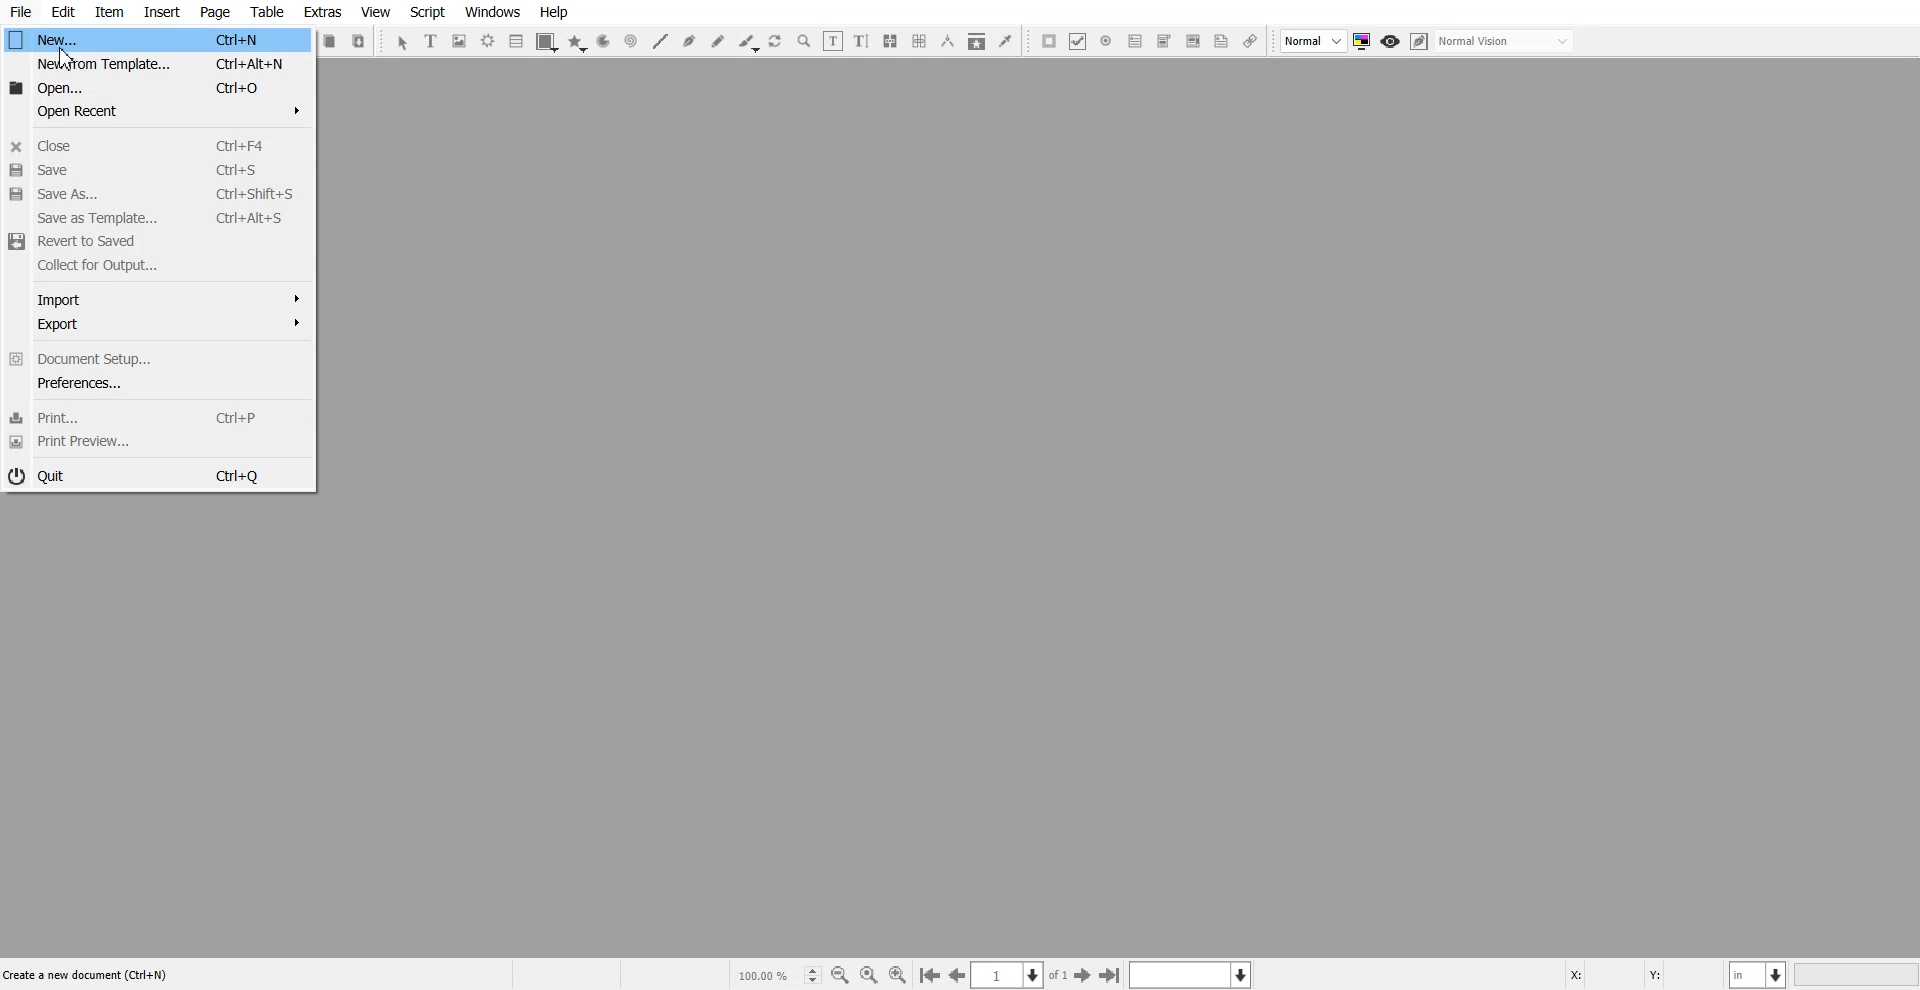  Describe the element at coordinates (161, 12) in the screenshot. I see `Insert` at that location.